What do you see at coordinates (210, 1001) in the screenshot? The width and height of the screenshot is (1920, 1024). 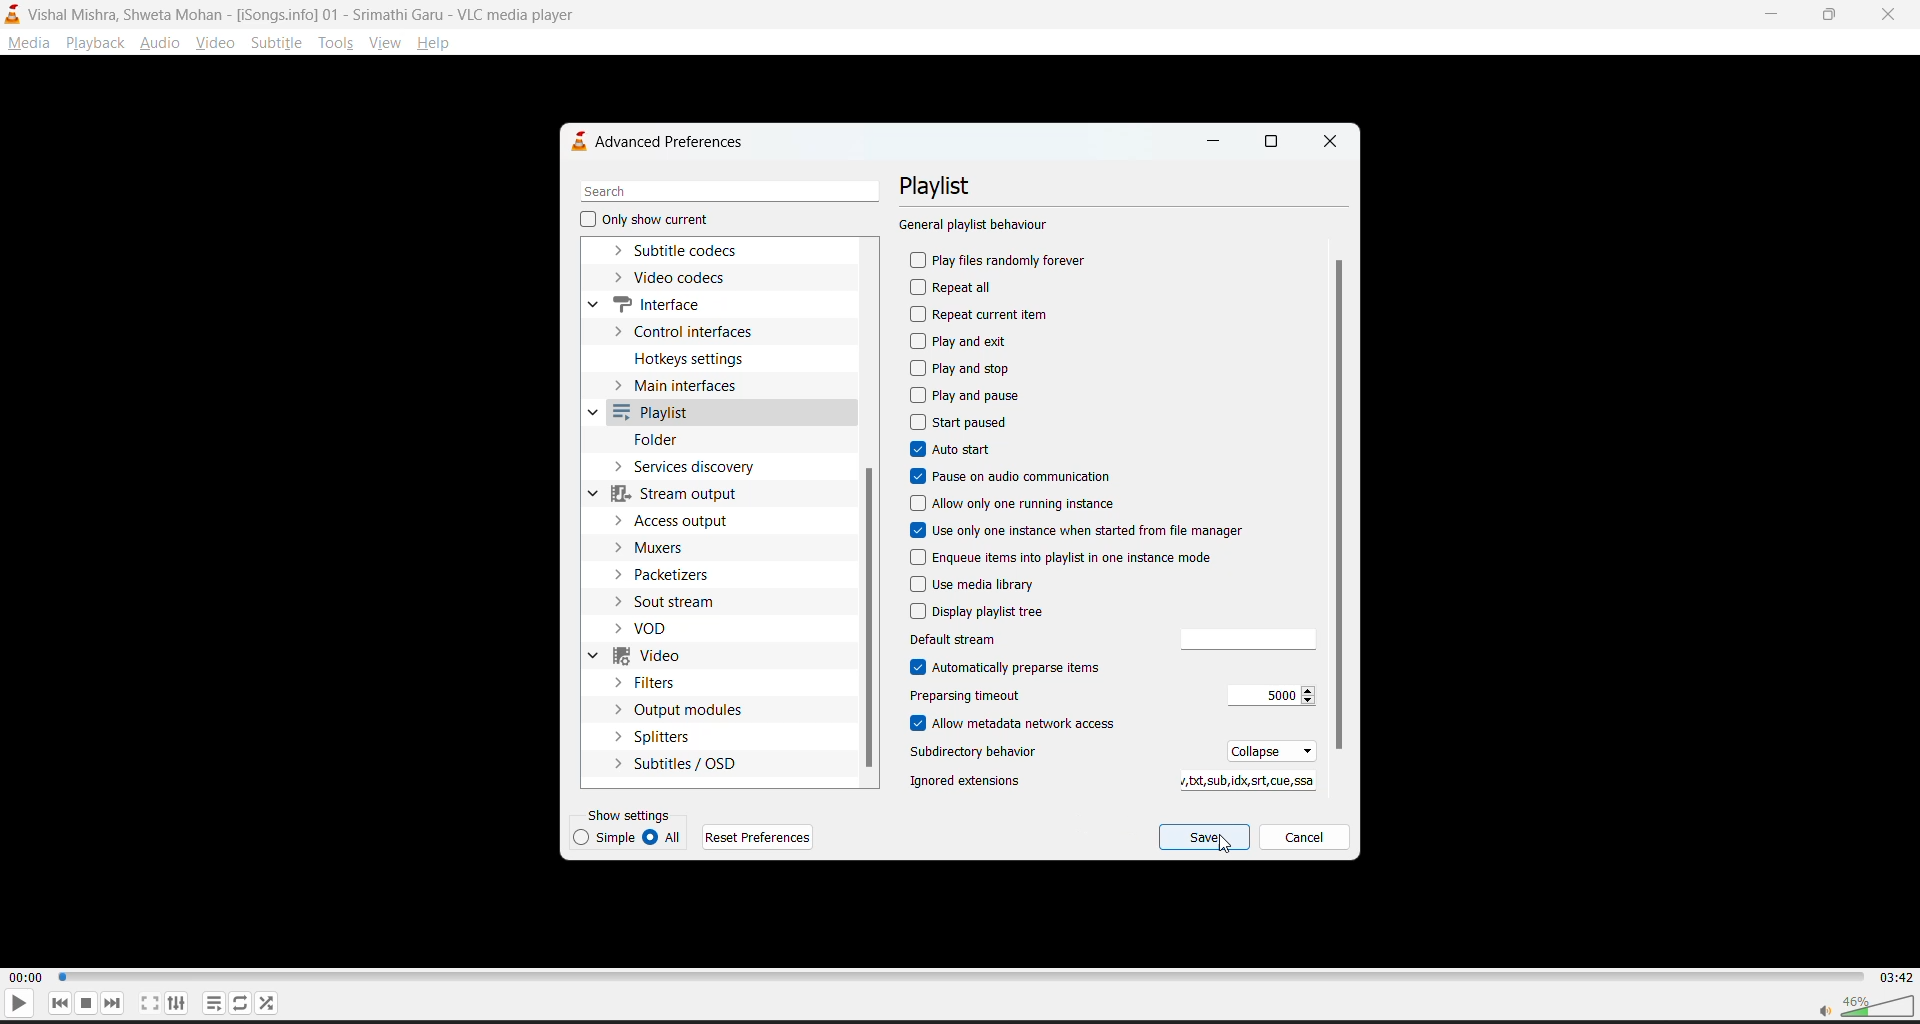 I see `playlist` at bounding box center [210, 1001].